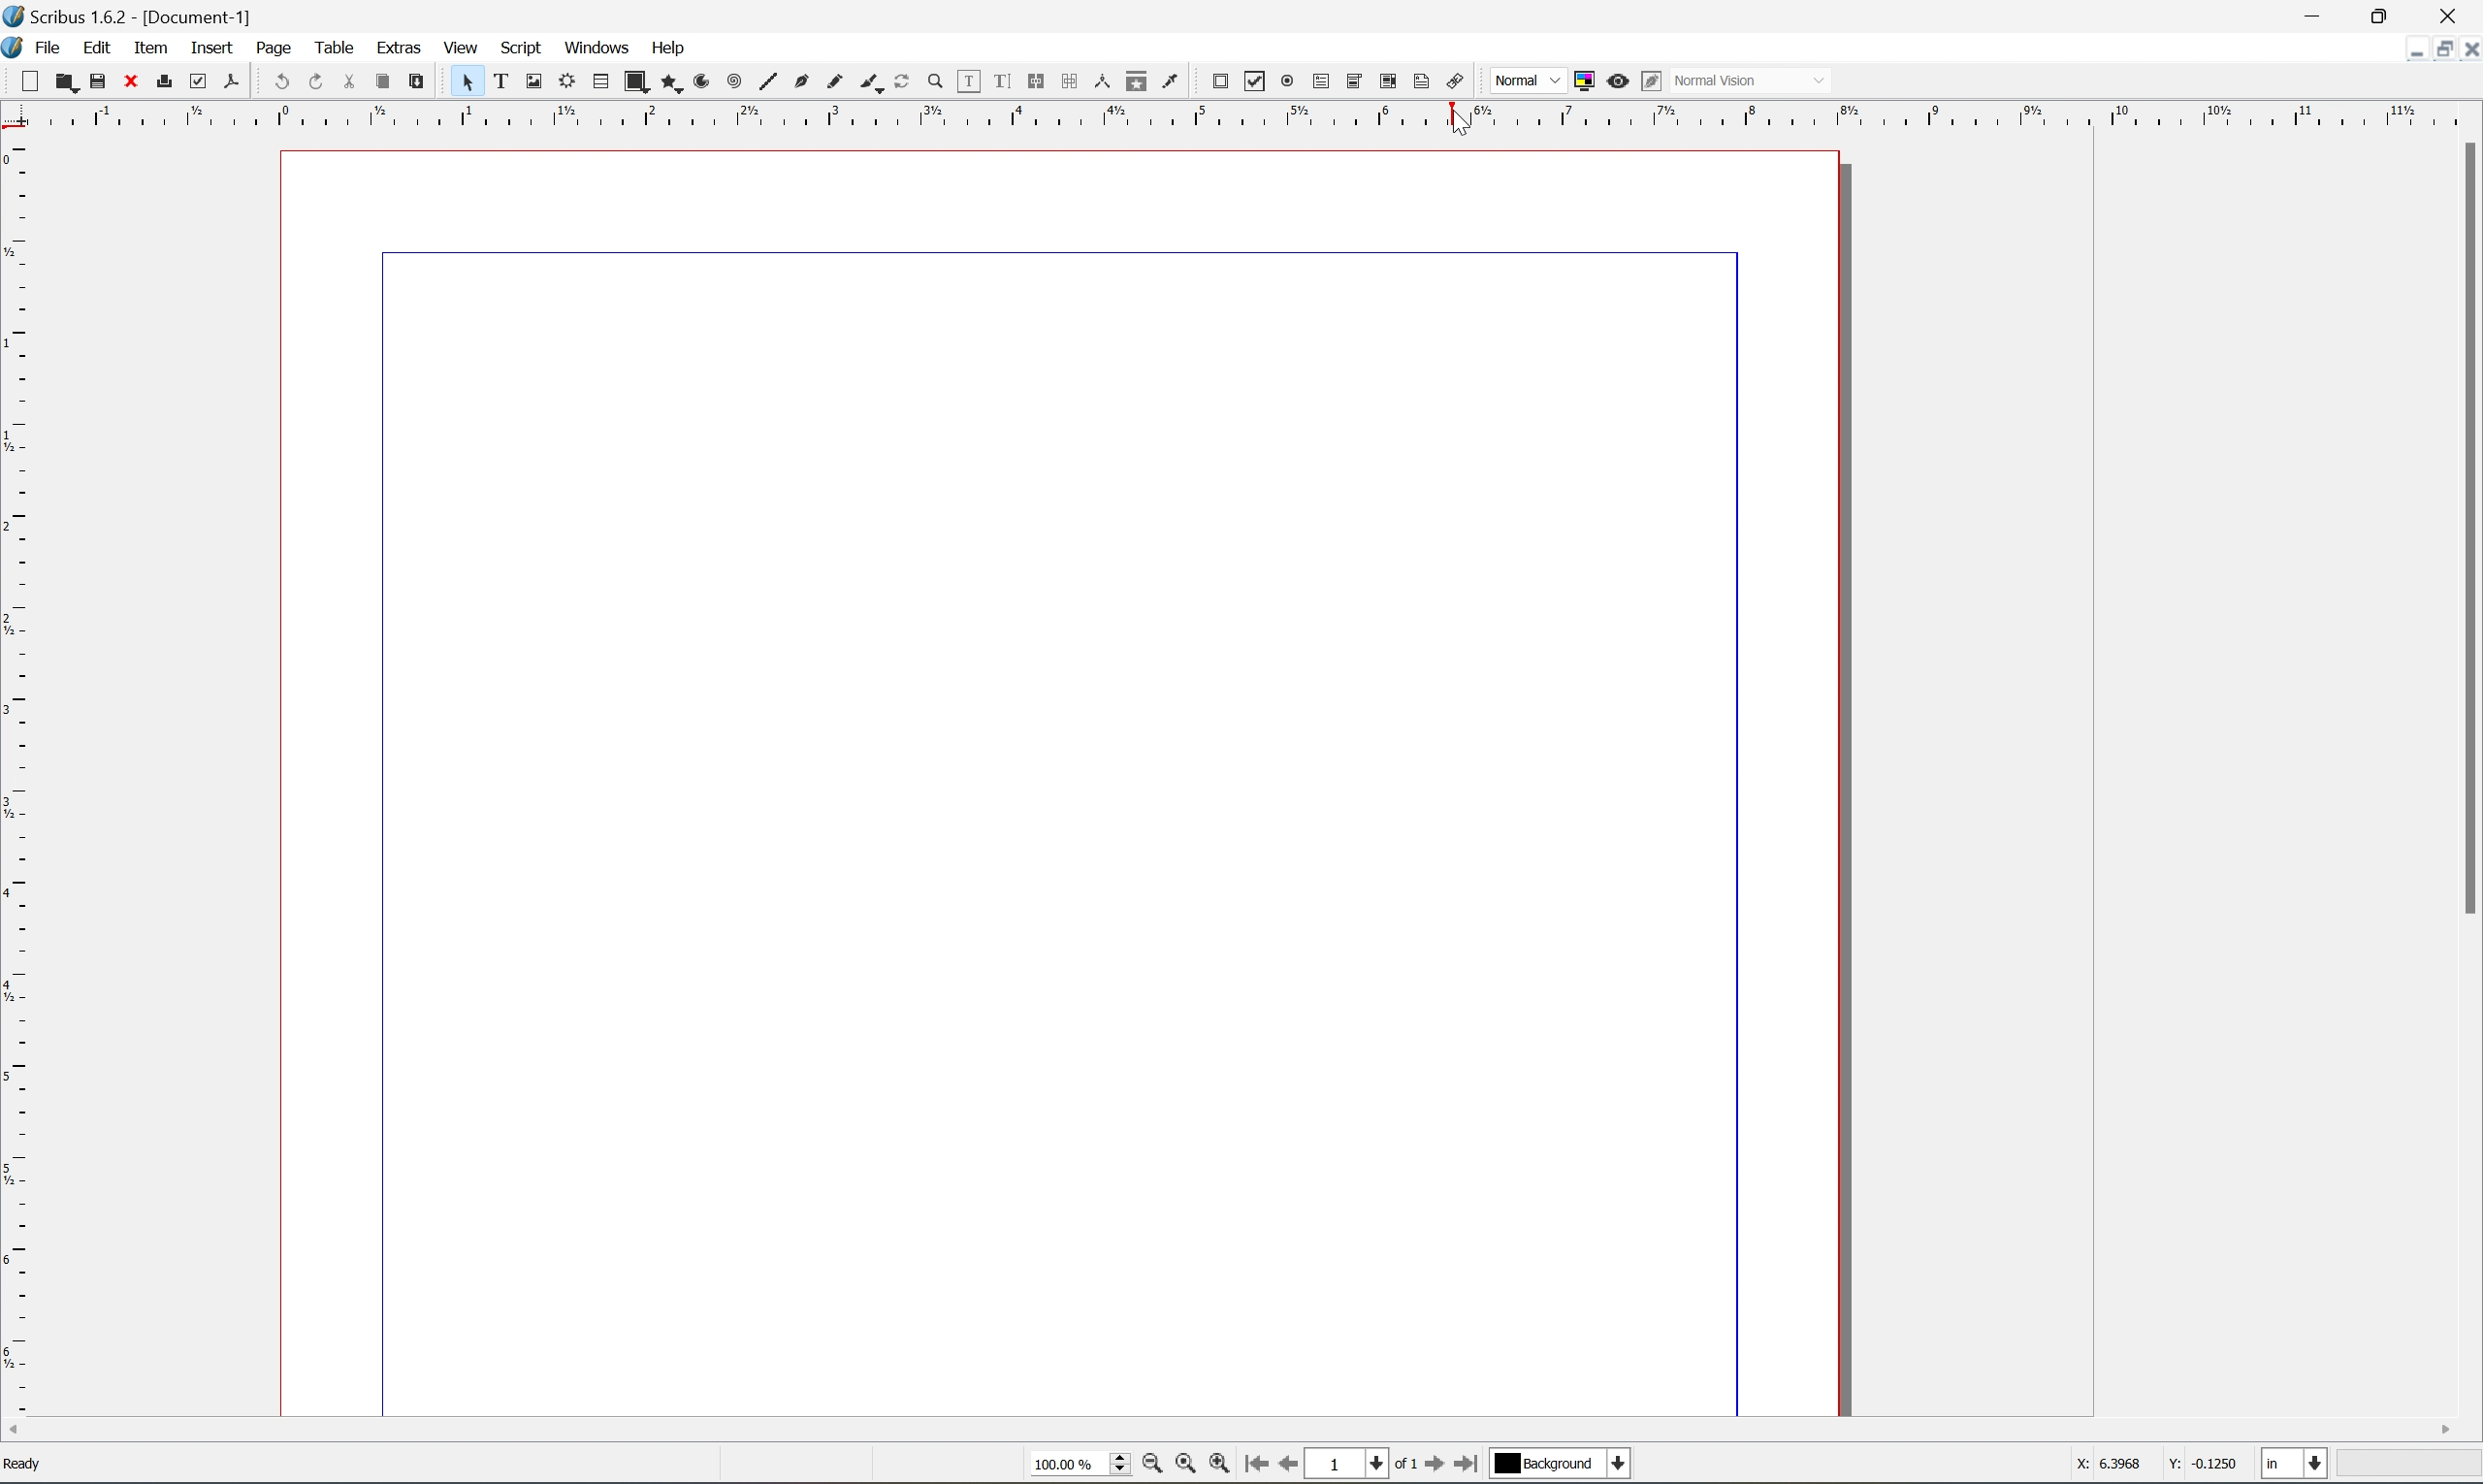 The height and width of the screenshot is (1484, 2483). What do you see at coordinates (1153, 1467) in the screenshot?
I see `zoom out` at bounding box center [1153, 1467].